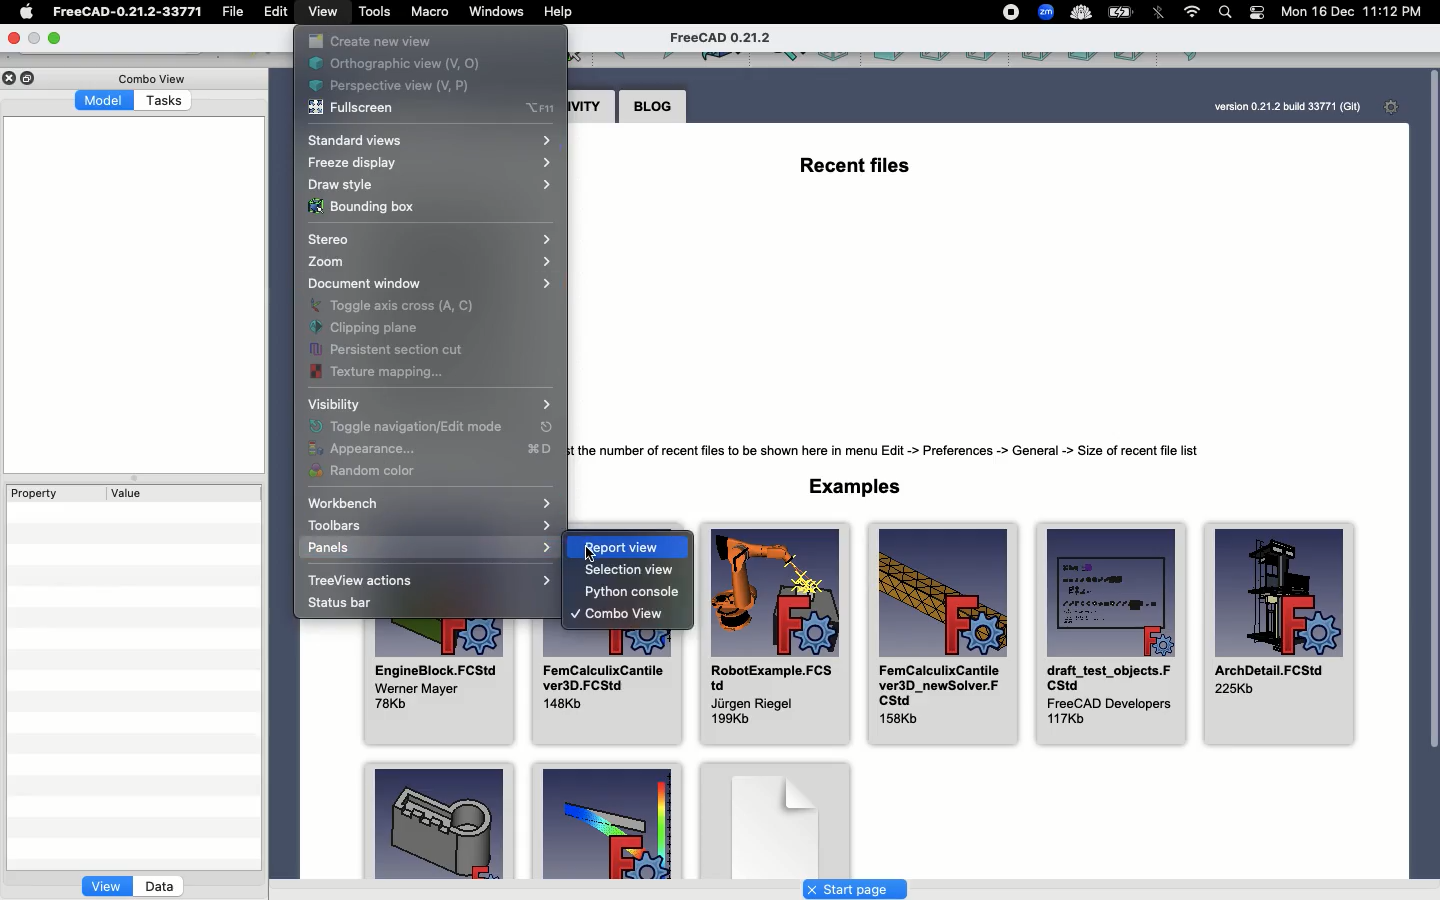  What do you see at coordinates (394, 85) in the screenshot?
I see `Perspective view` at bounding box center [394, 85].